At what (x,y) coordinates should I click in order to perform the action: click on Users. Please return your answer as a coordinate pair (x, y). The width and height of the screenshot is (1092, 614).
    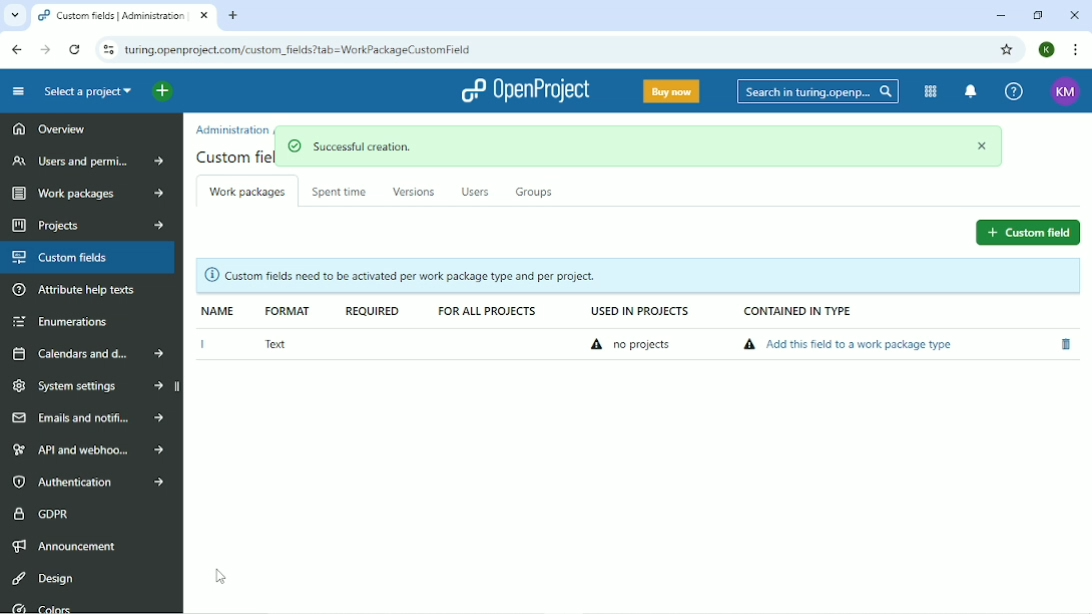
    Looking at the image, I should click on (474, 190).